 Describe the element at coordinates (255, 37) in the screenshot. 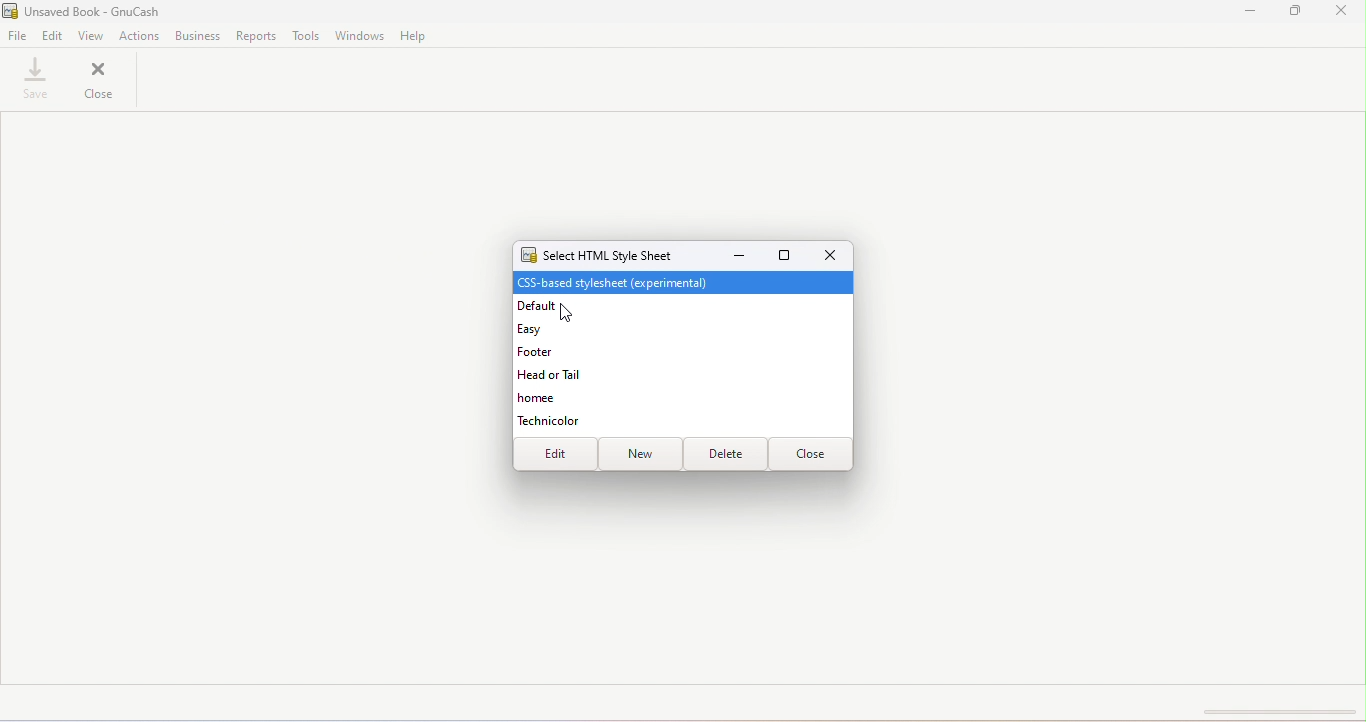

I see `Reports` at that location.